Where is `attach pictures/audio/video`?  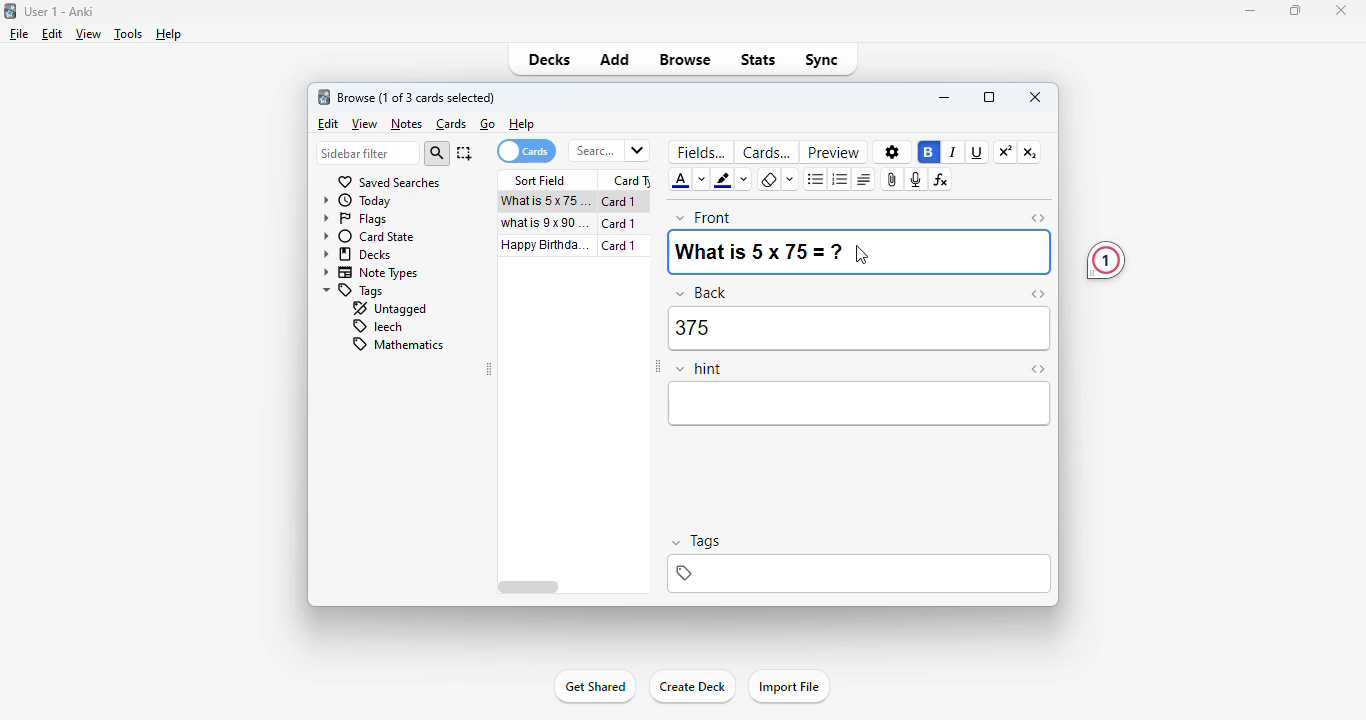
attach pictures/audio/video is located at coordinates (894, 180).